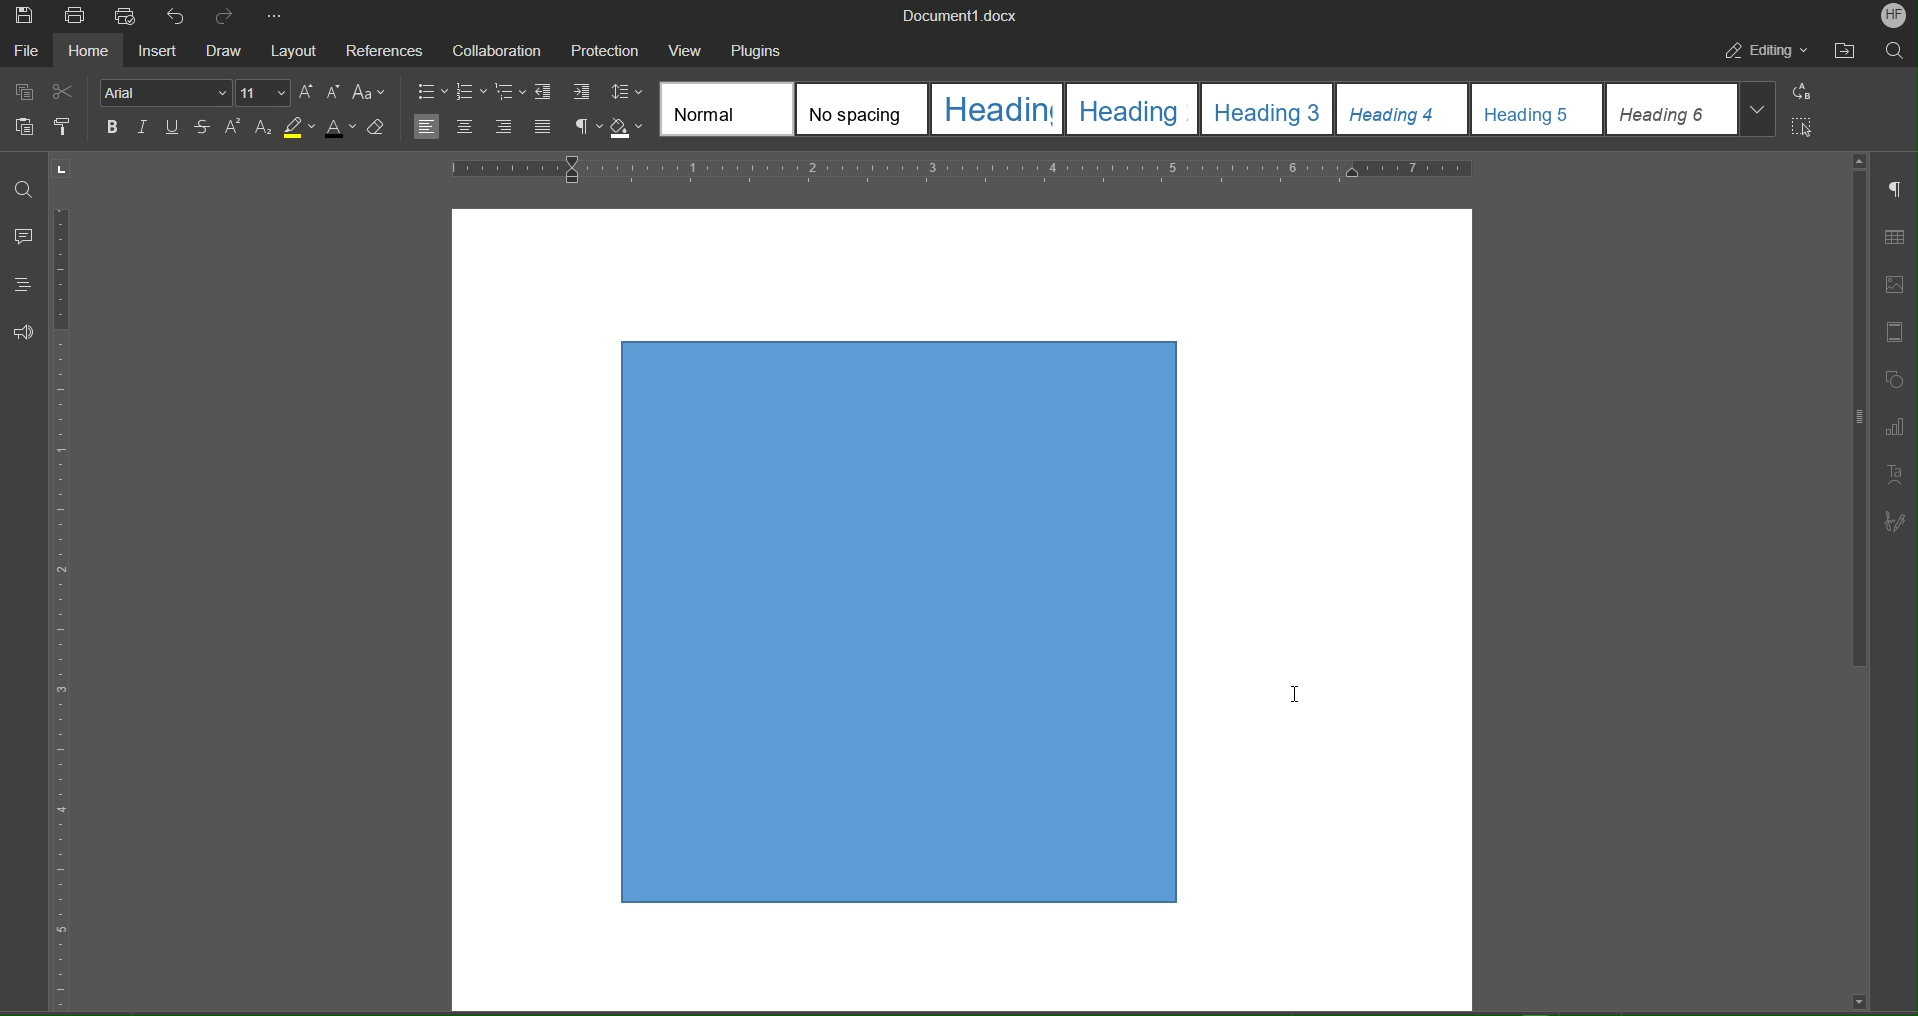  Describe the element at coordinates (264, 129) in the screenshot. I see `Subscript` at that location.